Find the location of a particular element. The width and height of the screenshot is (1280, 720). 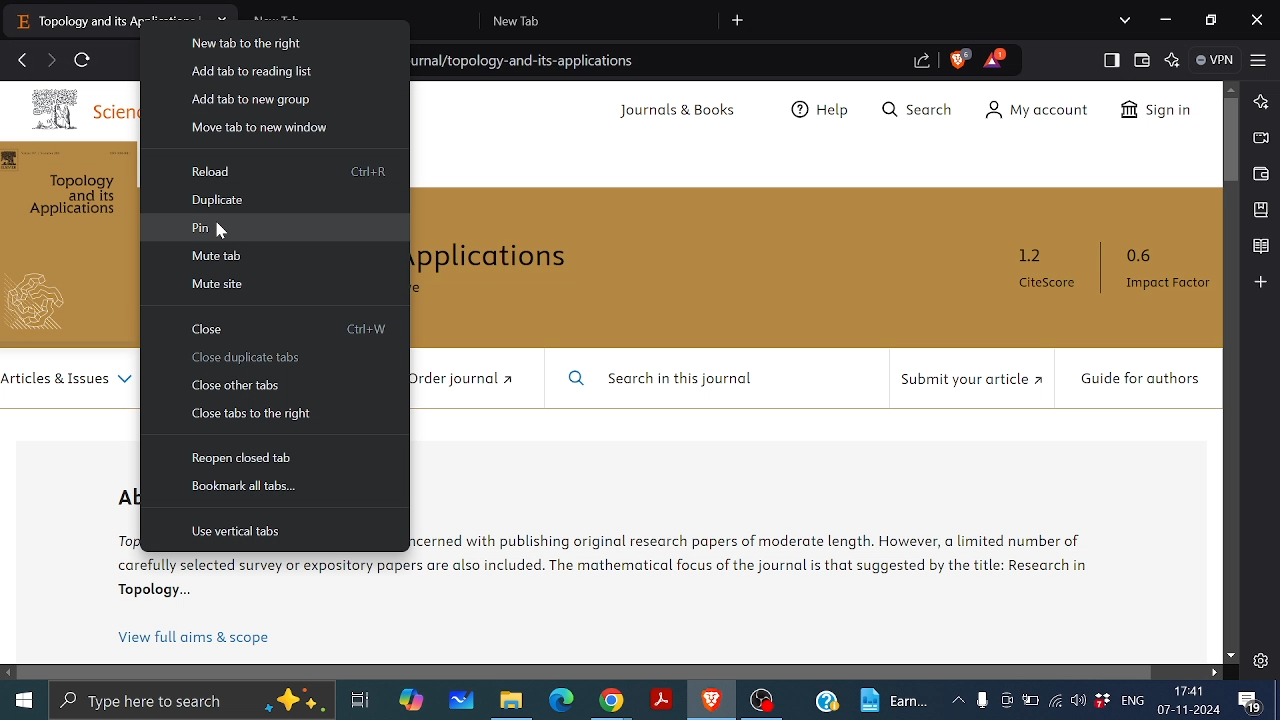

start is located at coordinates (22, 701).